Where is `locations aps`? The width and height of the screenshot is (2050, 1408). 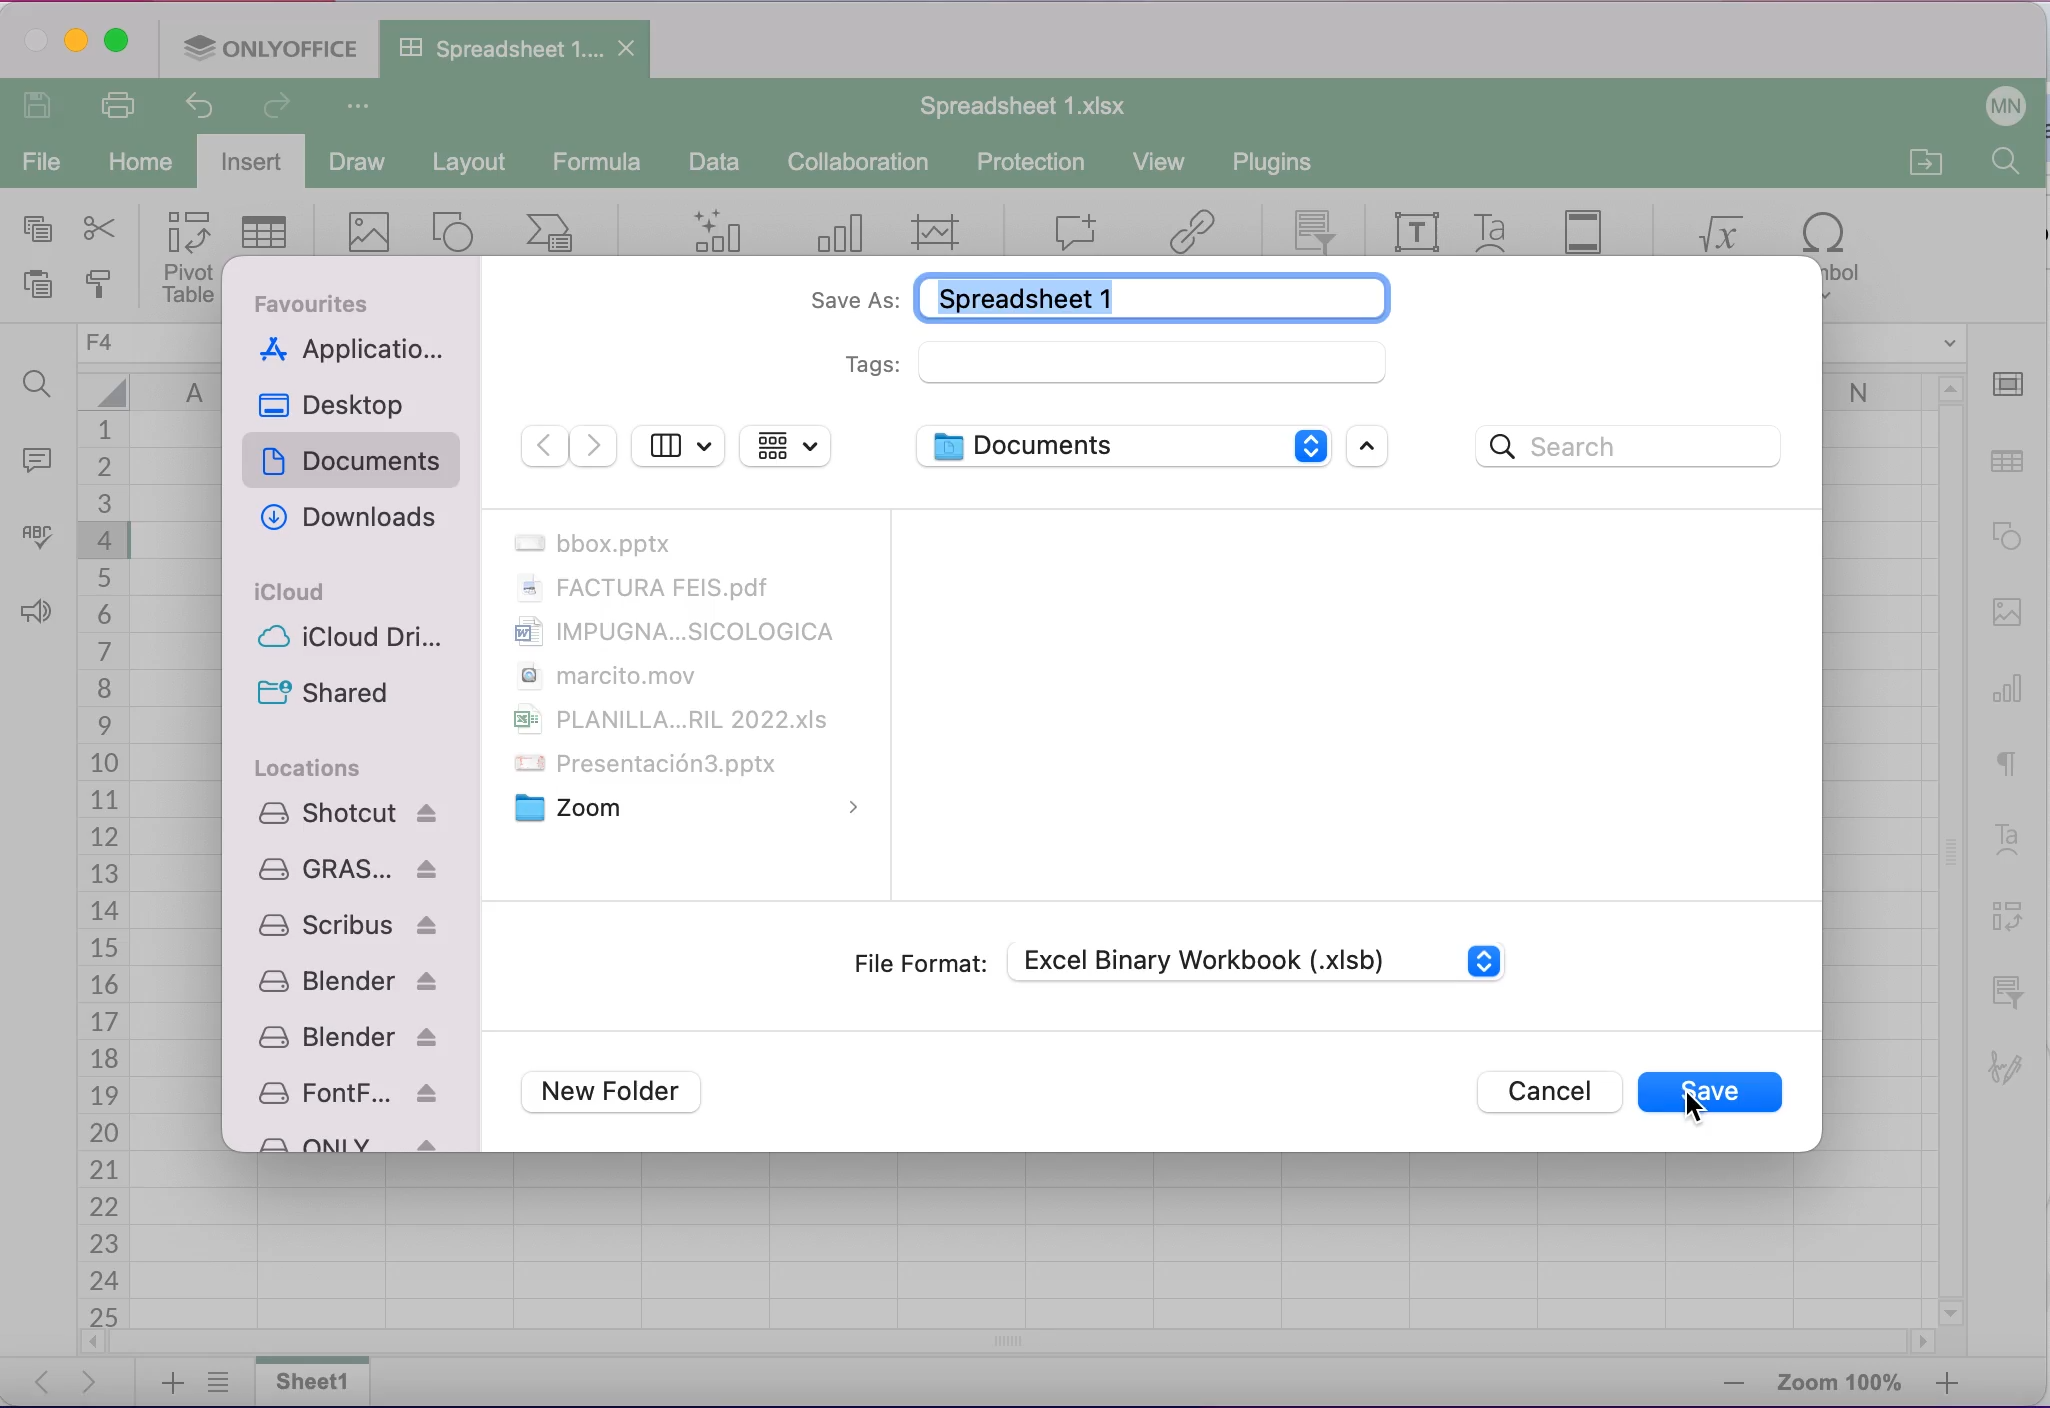
locations aps is located at coordinates (351, 973).